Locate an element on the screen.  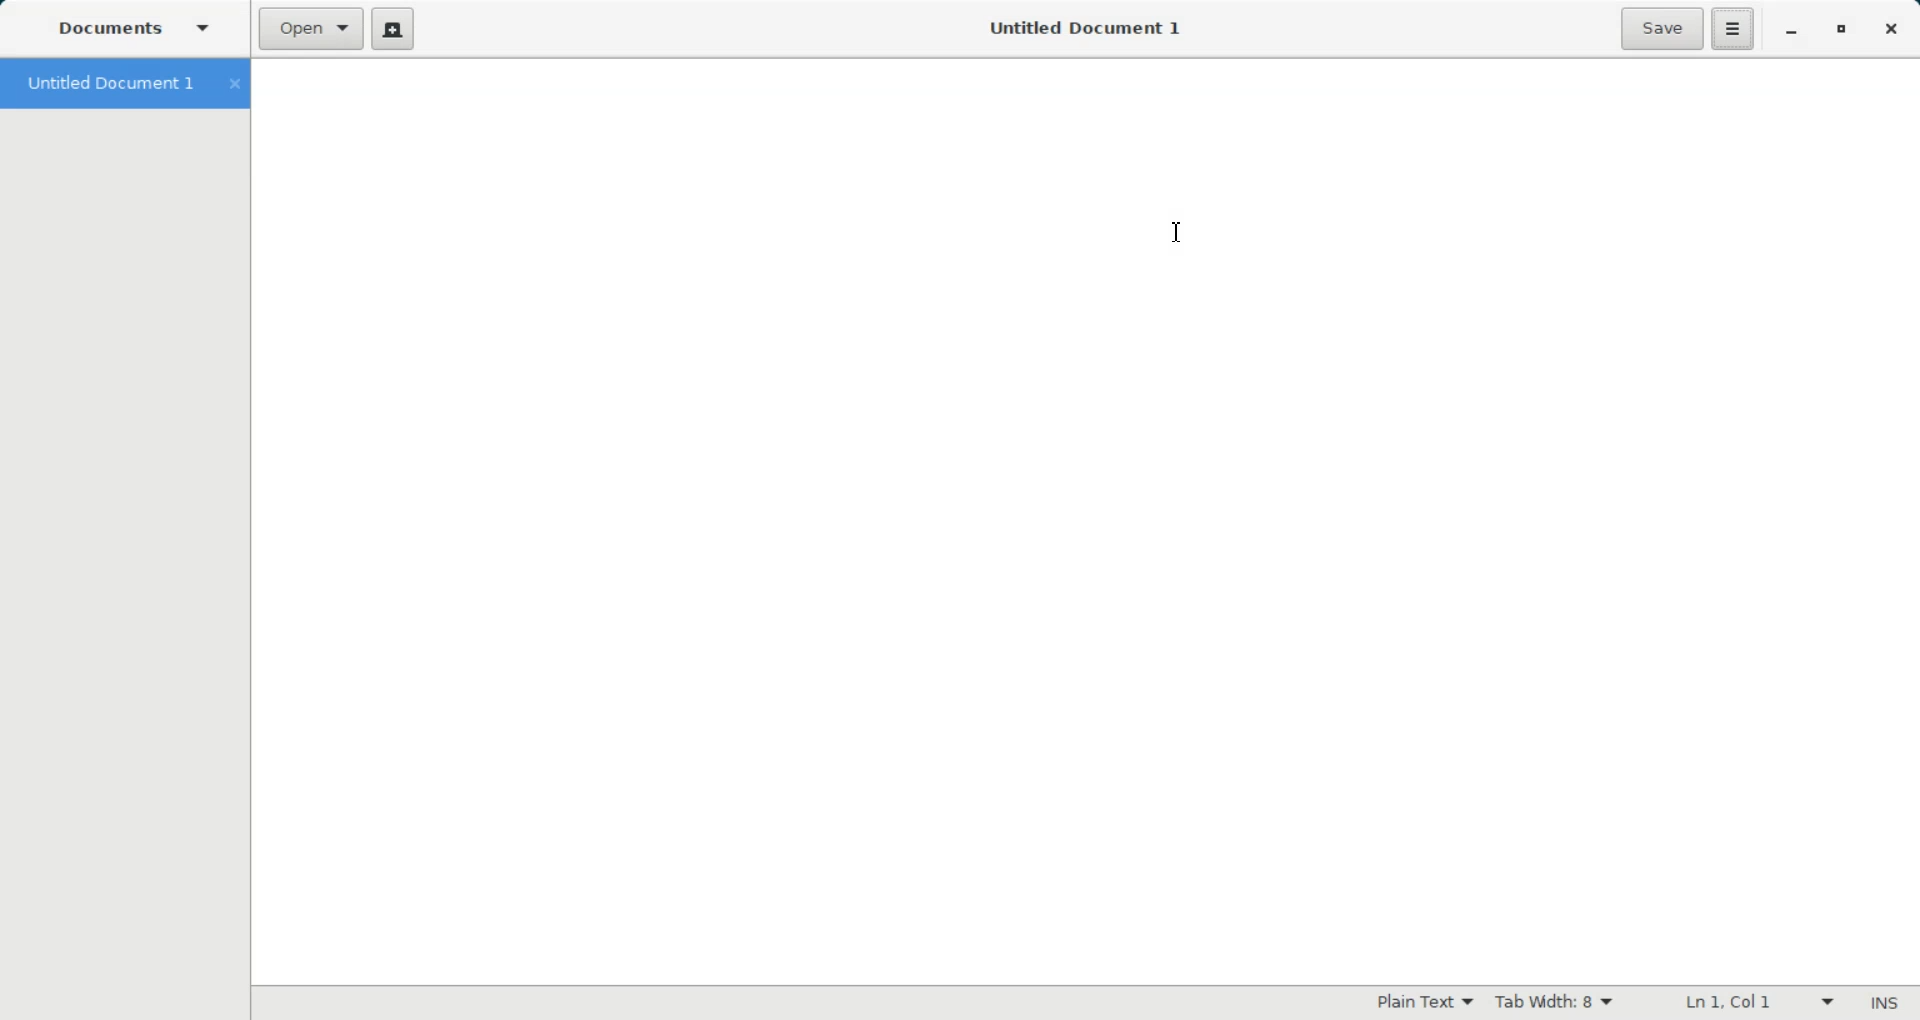
Cursor is located at coordinates (1179, 234).